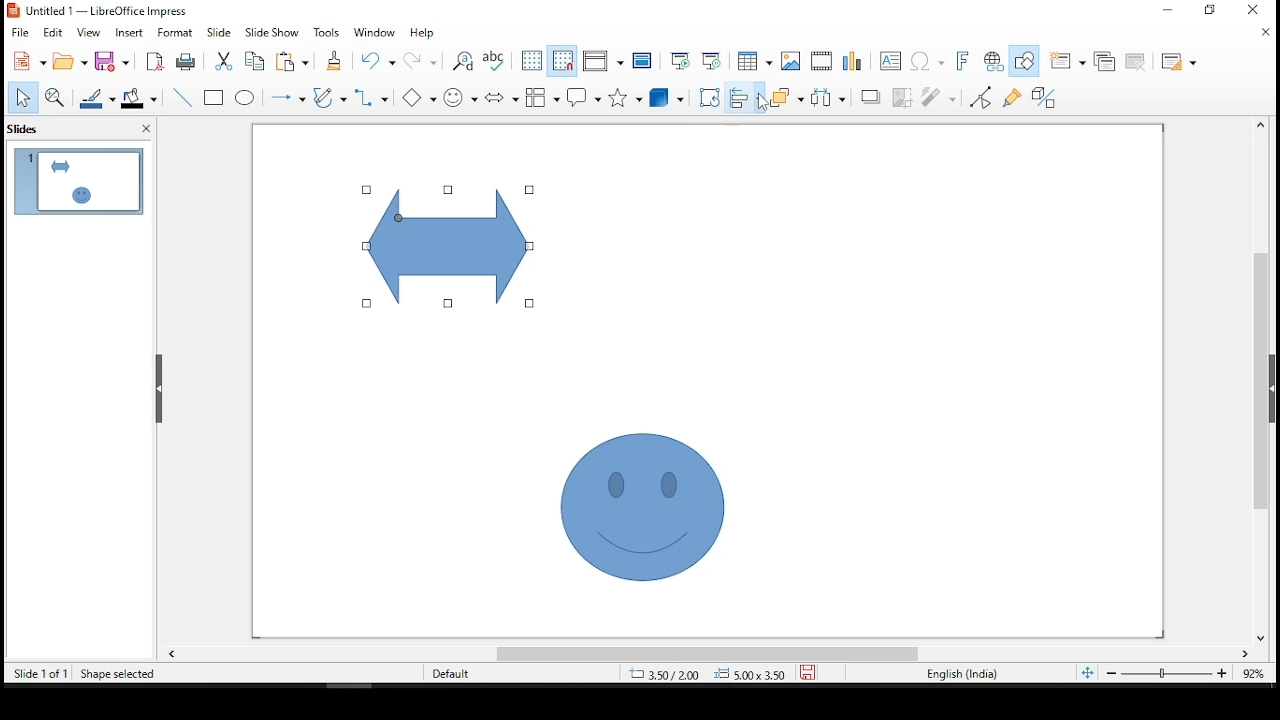  Describe the element at coordinates (994, 63) in the screenshot. I see `insert hyperlink` at that location.